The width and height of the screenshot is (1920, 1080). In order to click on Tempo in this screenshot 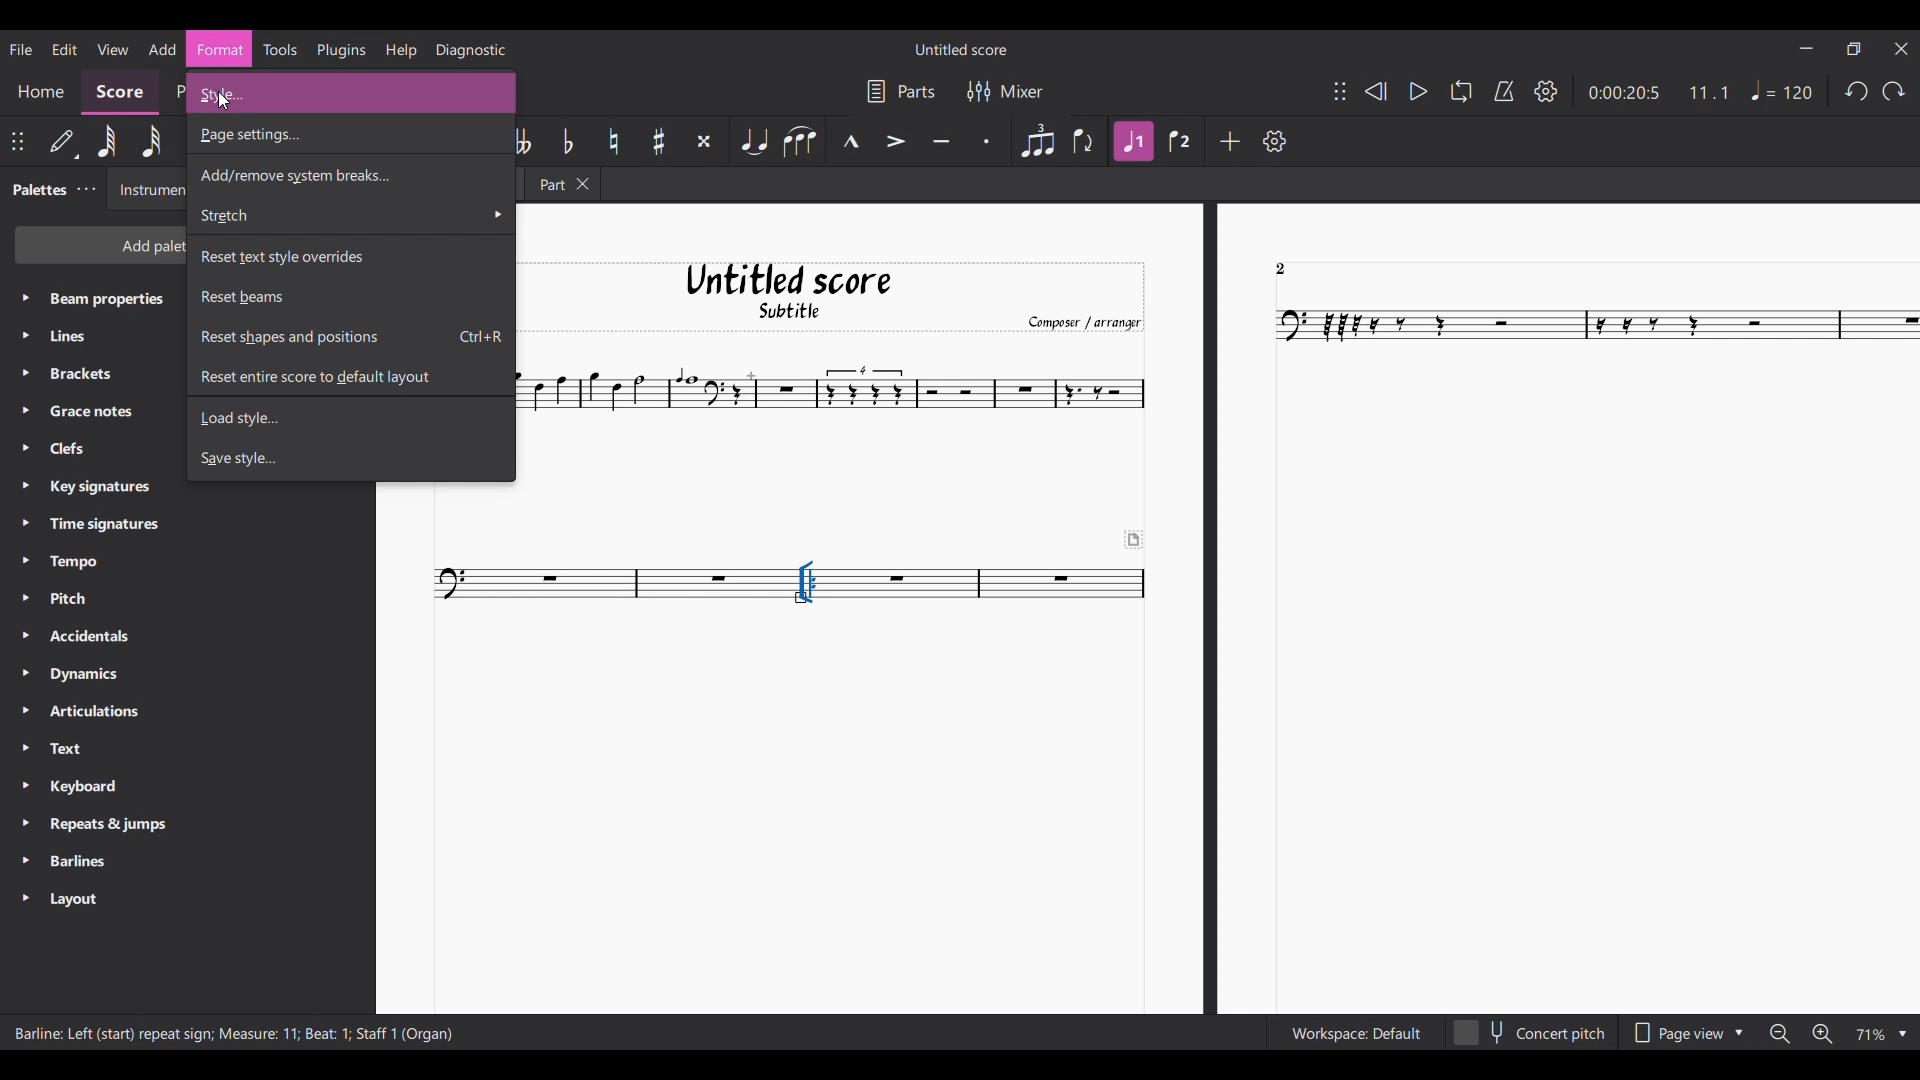, I will do `click(1782, 90)`.